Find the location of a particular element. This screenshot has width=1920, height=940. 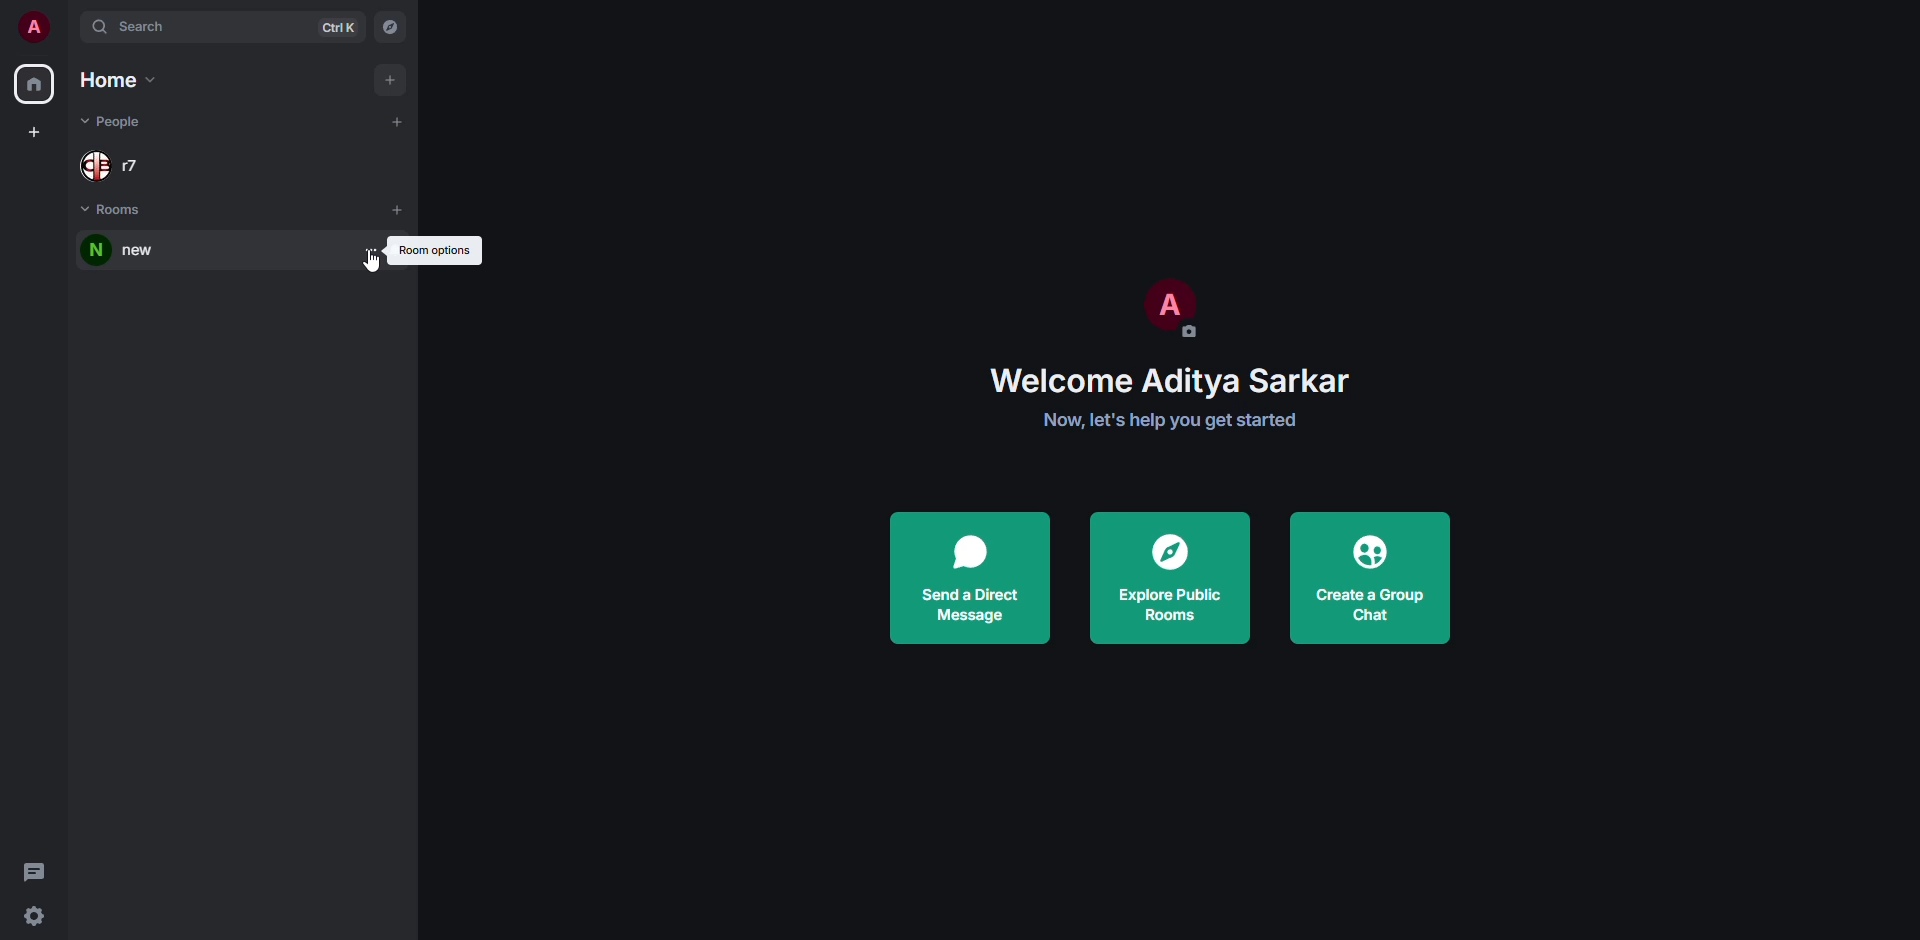

welcome Aditya Sarkar now, let's help you get started is located at coordinates (1183, 400).